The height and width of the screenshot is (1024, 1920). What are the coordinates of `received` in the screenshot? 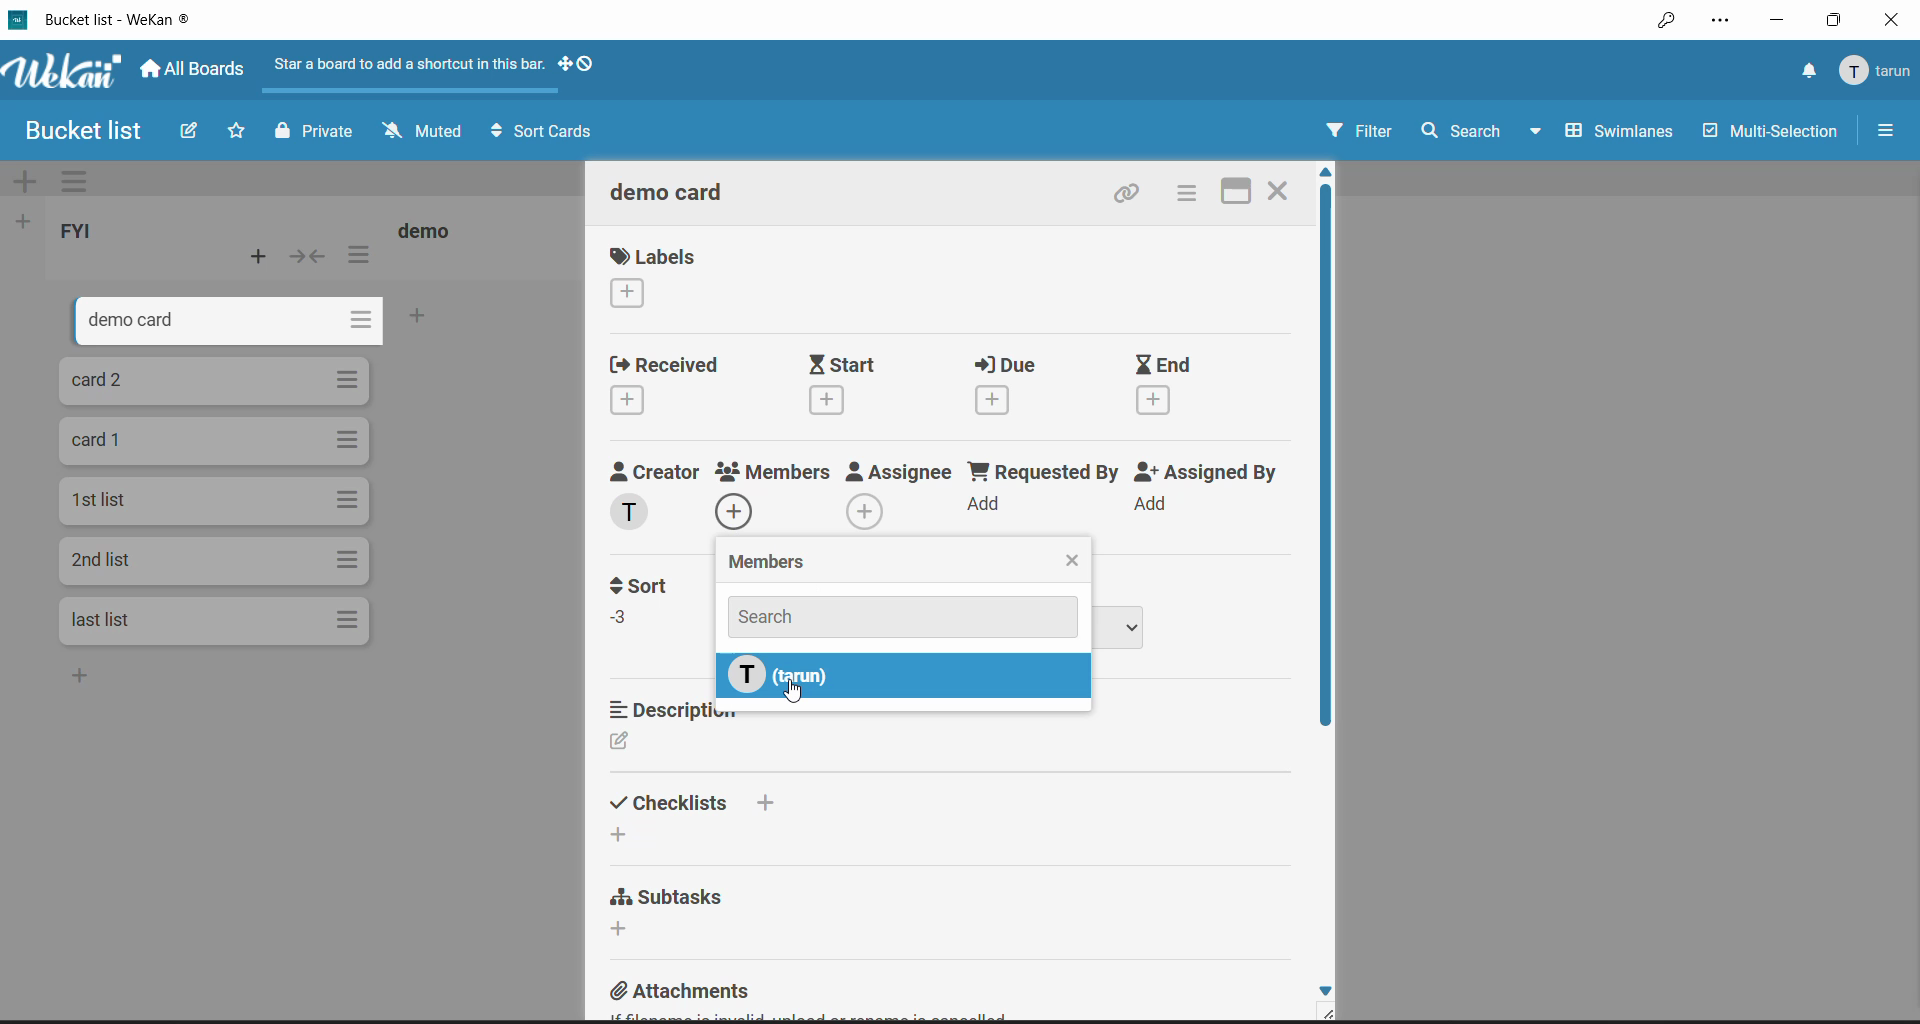 It's located at (662, 366).